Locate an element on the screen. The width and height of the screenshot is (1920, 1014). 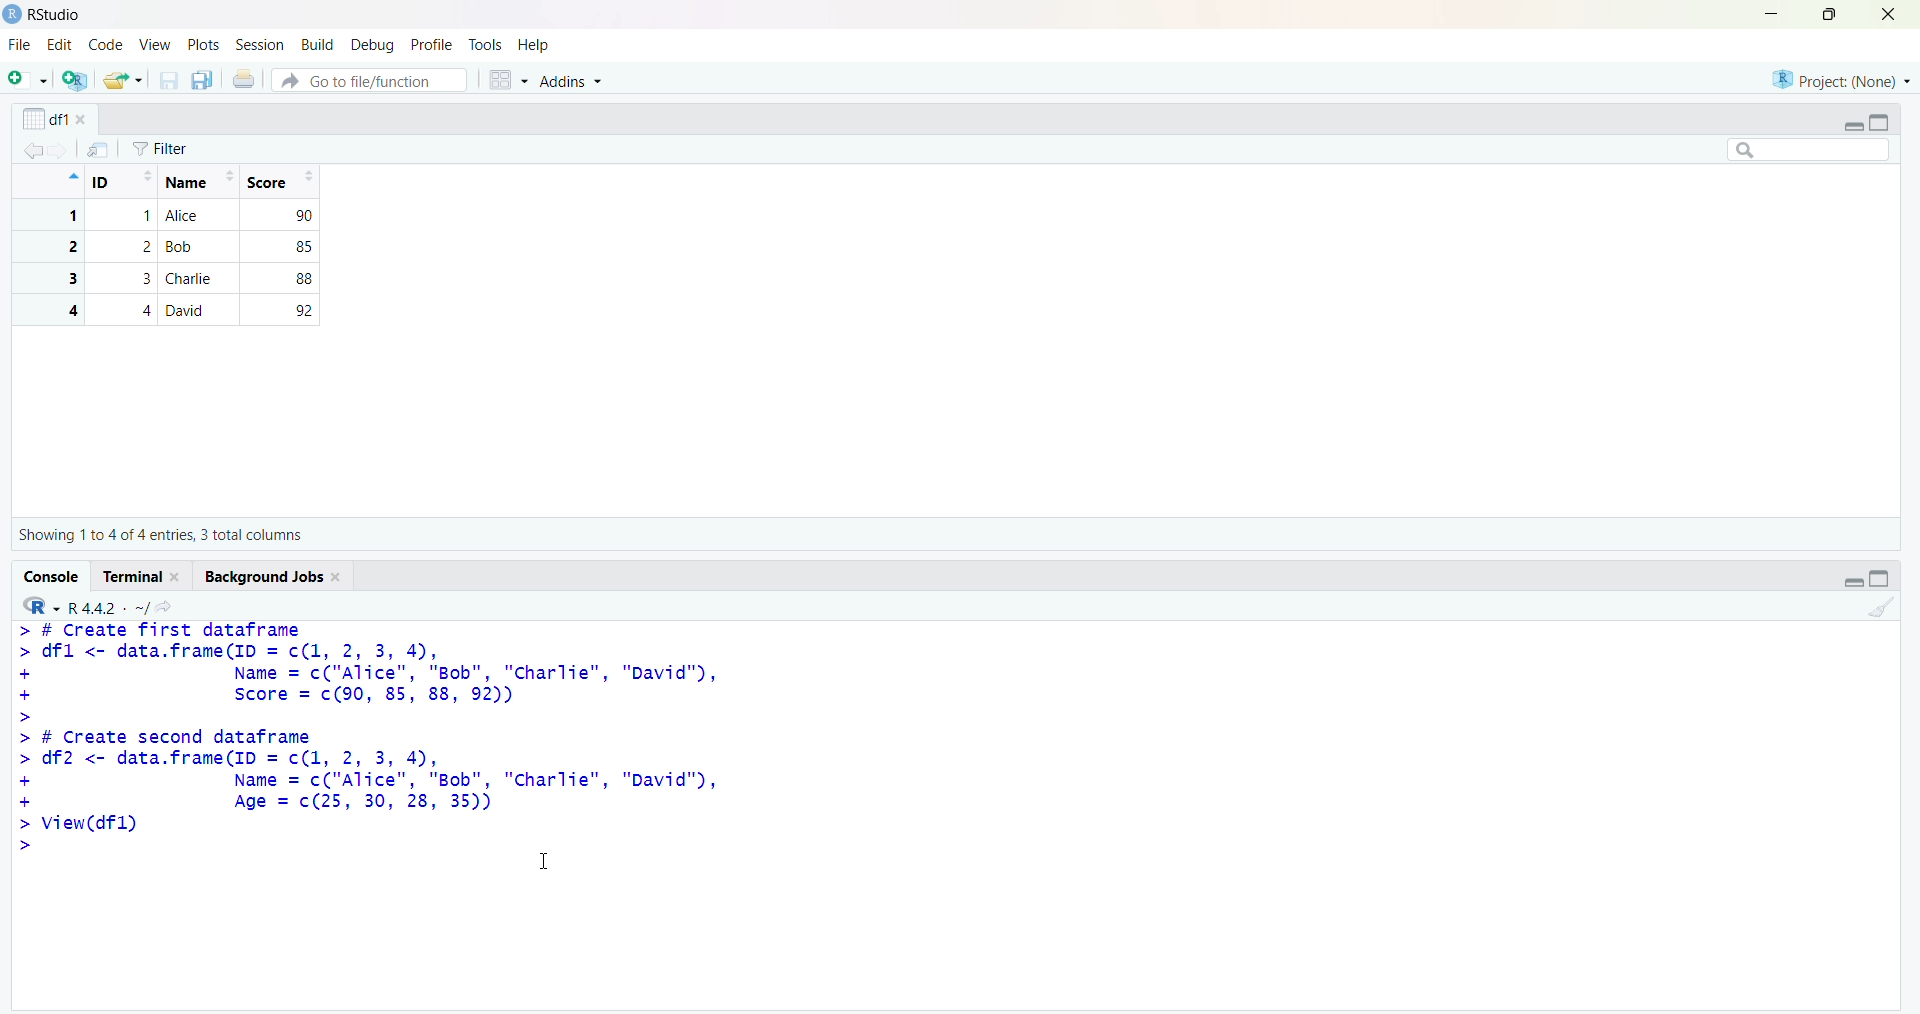
tools is located at coordinates (486, 45).